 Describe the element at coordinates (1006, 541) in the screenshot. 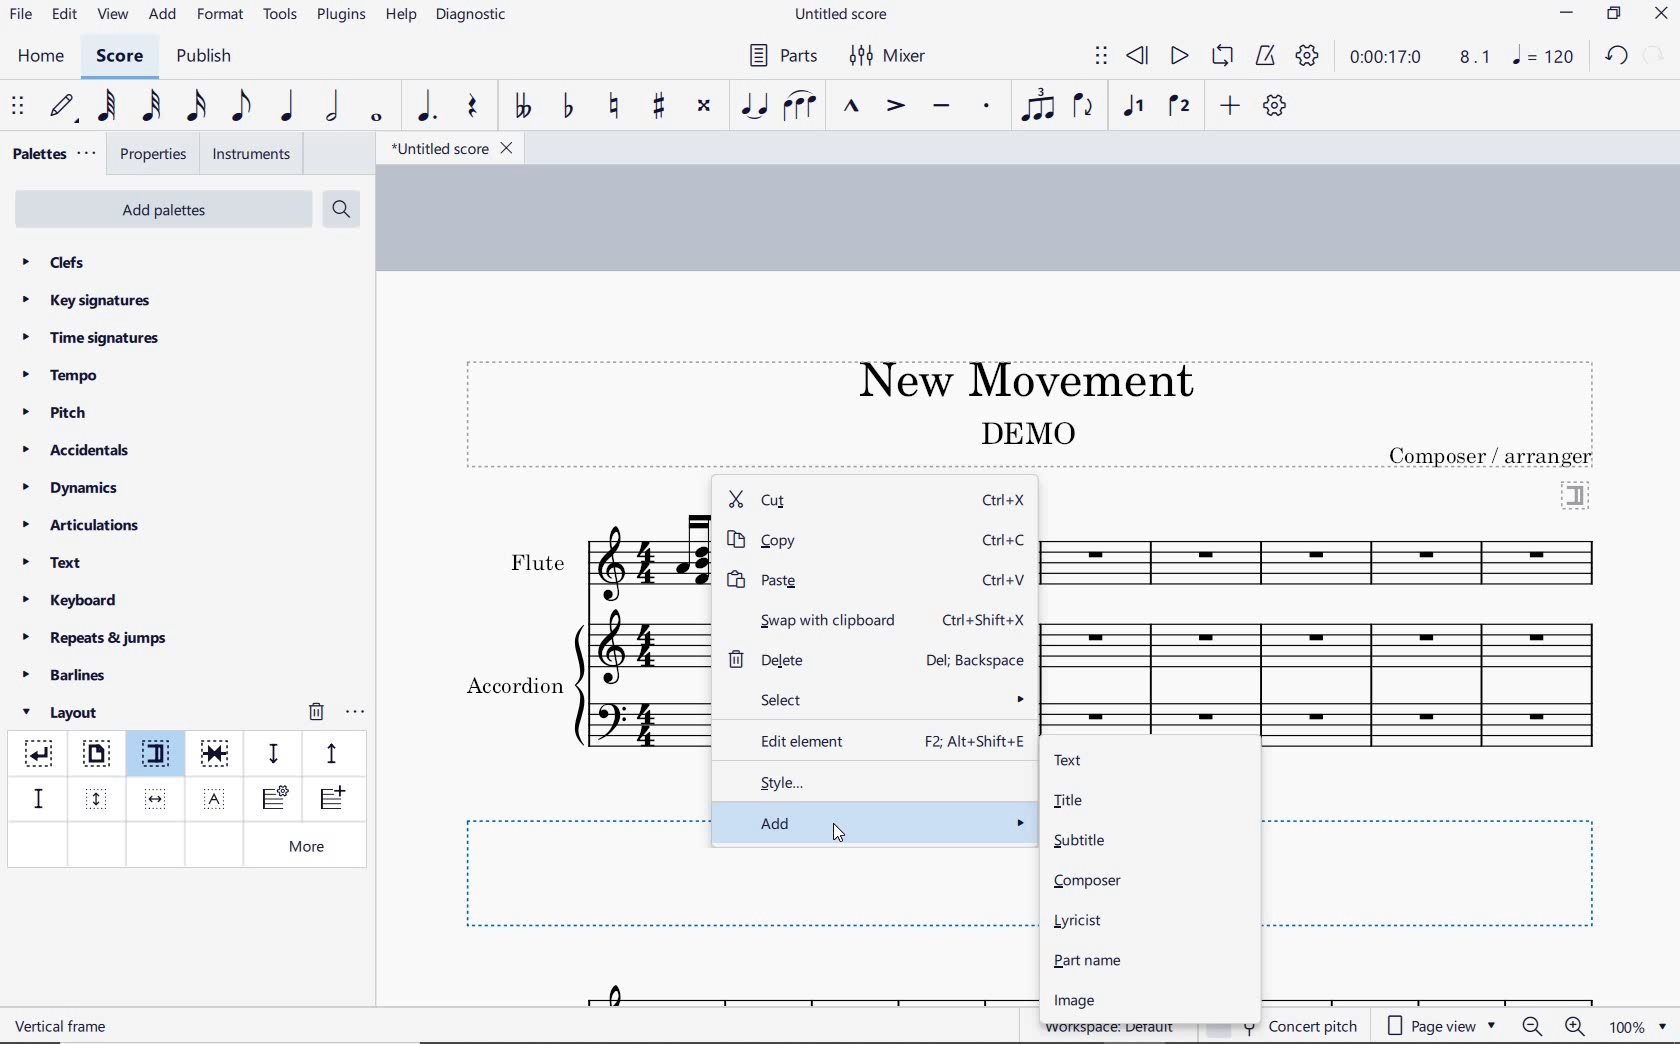

I see `Shortcut key` at that location.